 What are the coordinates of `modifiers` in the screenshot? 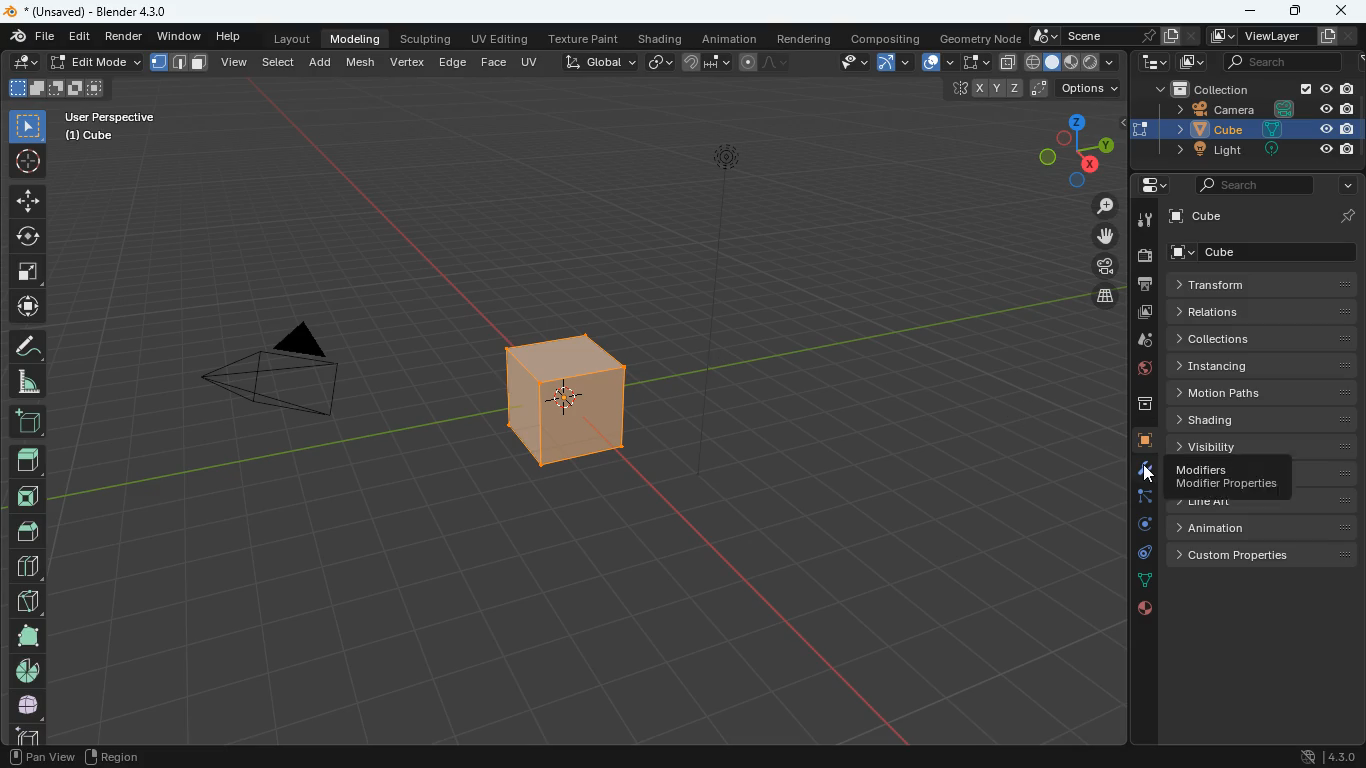 It's located at (1141, 472).